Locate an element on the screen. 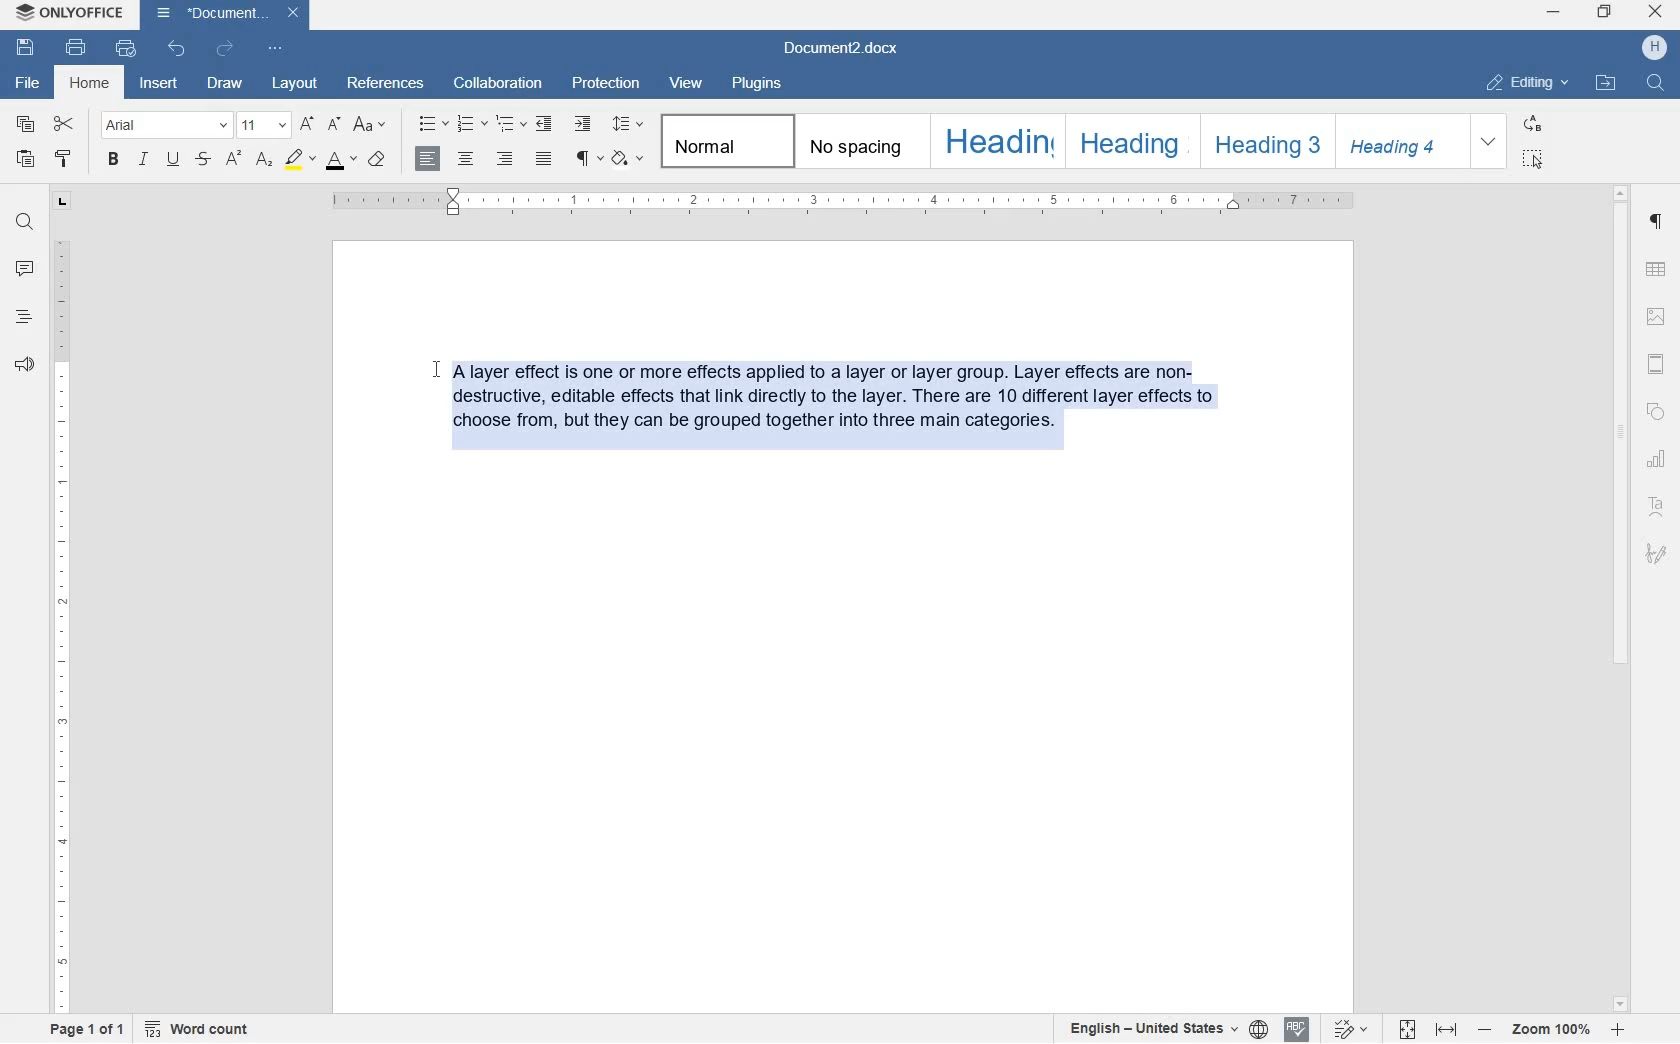 The height and width of the screenshot is (1044, 1680). quick print is located at coordinates (125, 52).